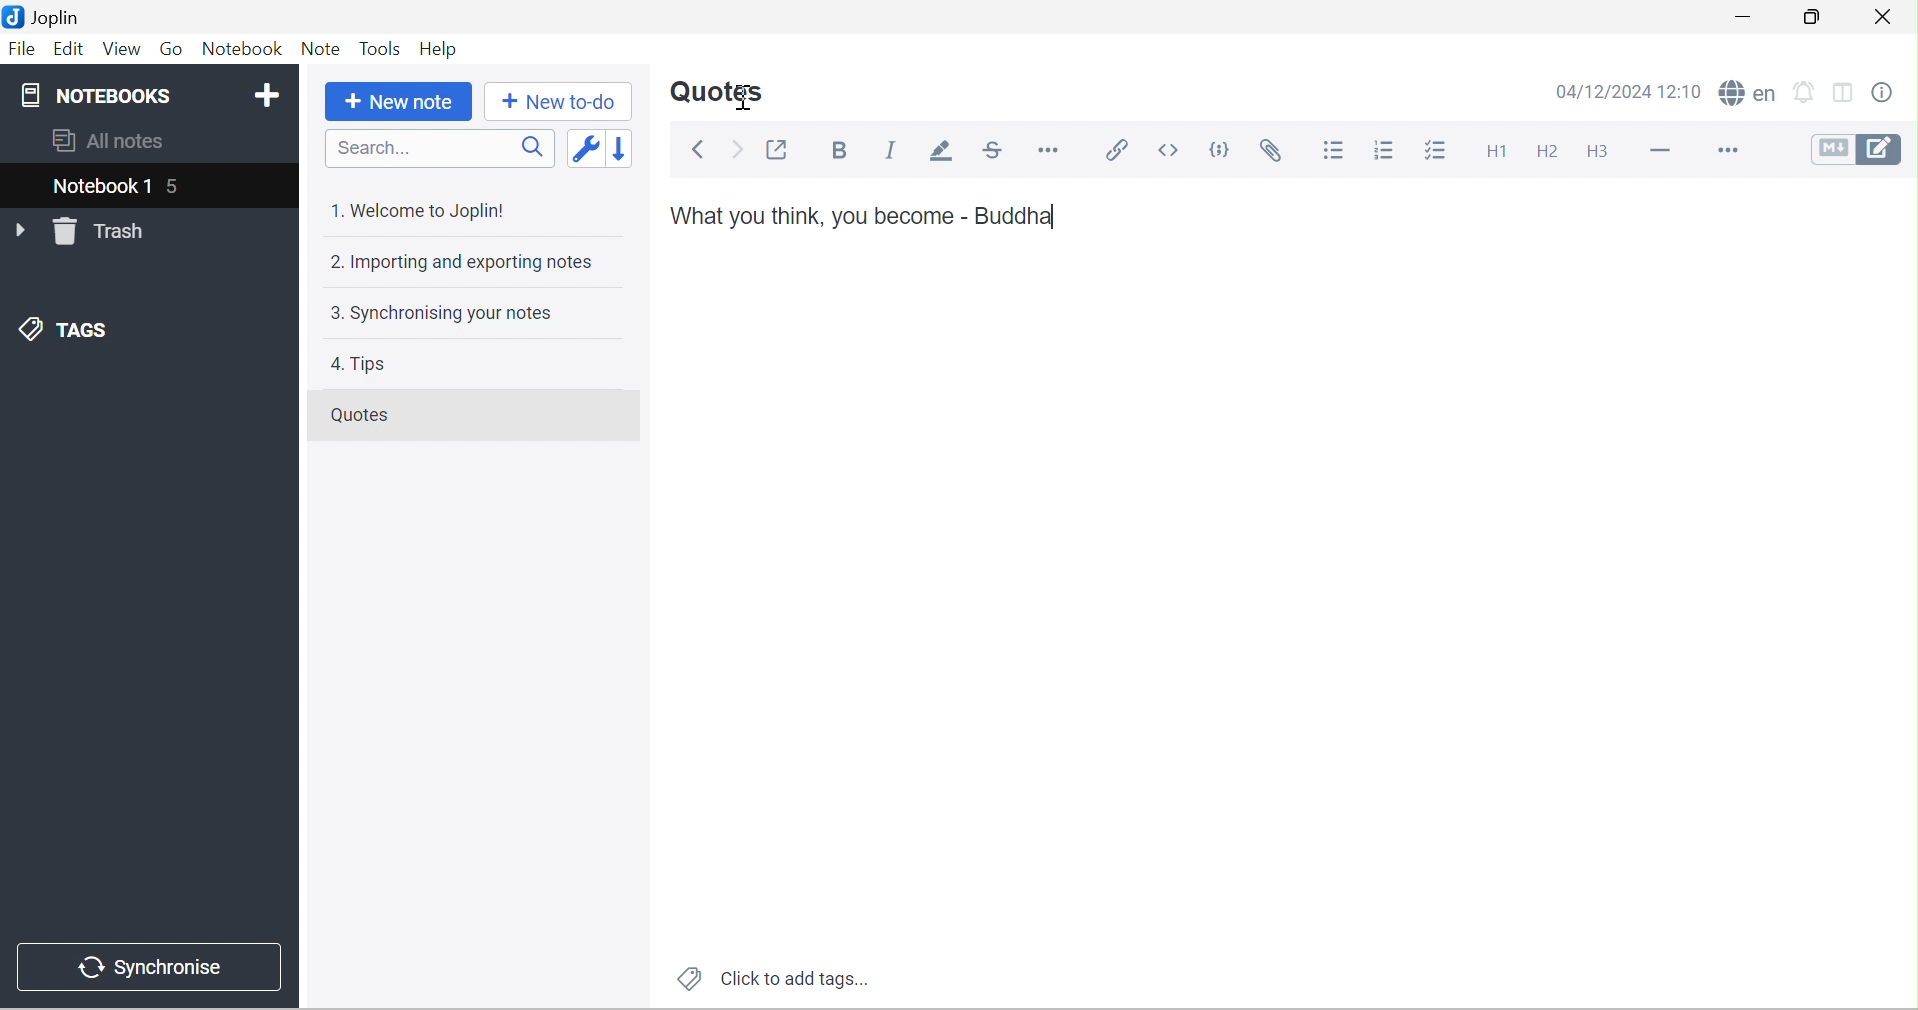 The width and height of the screenshot is (1918, 1010). Describe the element at coordinates (453, 314) in the screenshot. I see `3. Synchronising your notes` at that location.